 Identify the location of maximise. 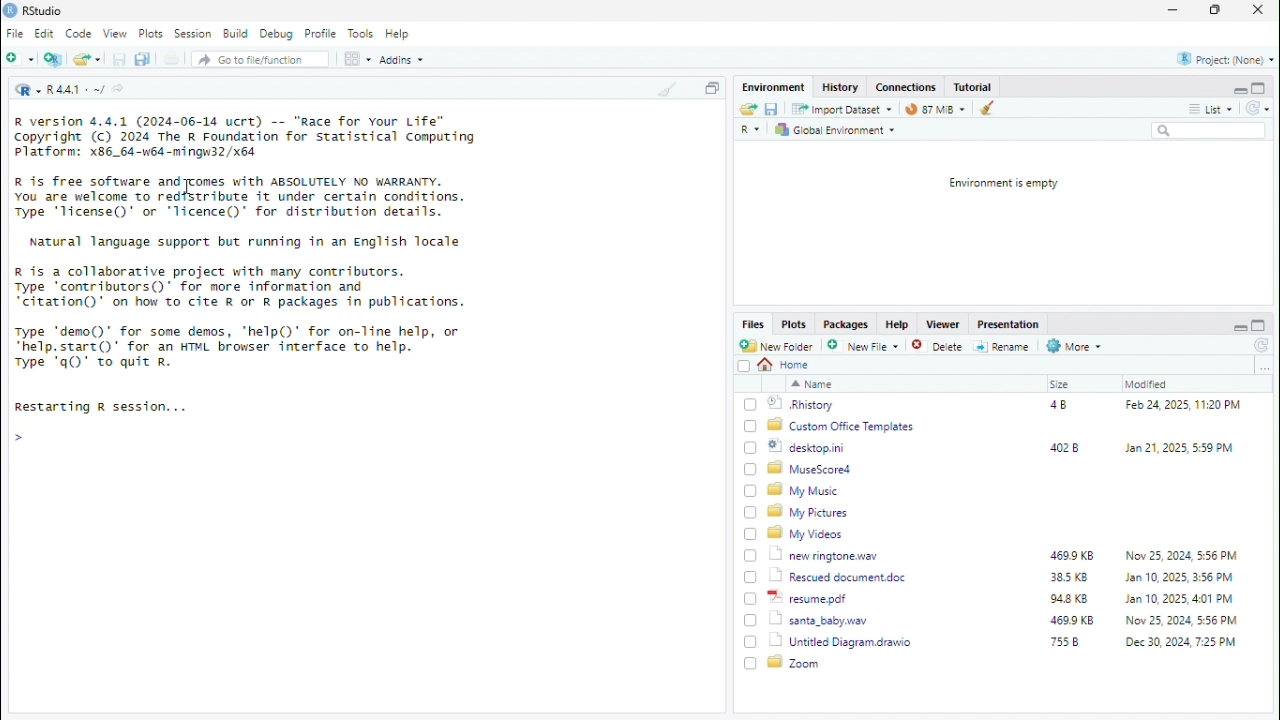
(1215, 9).